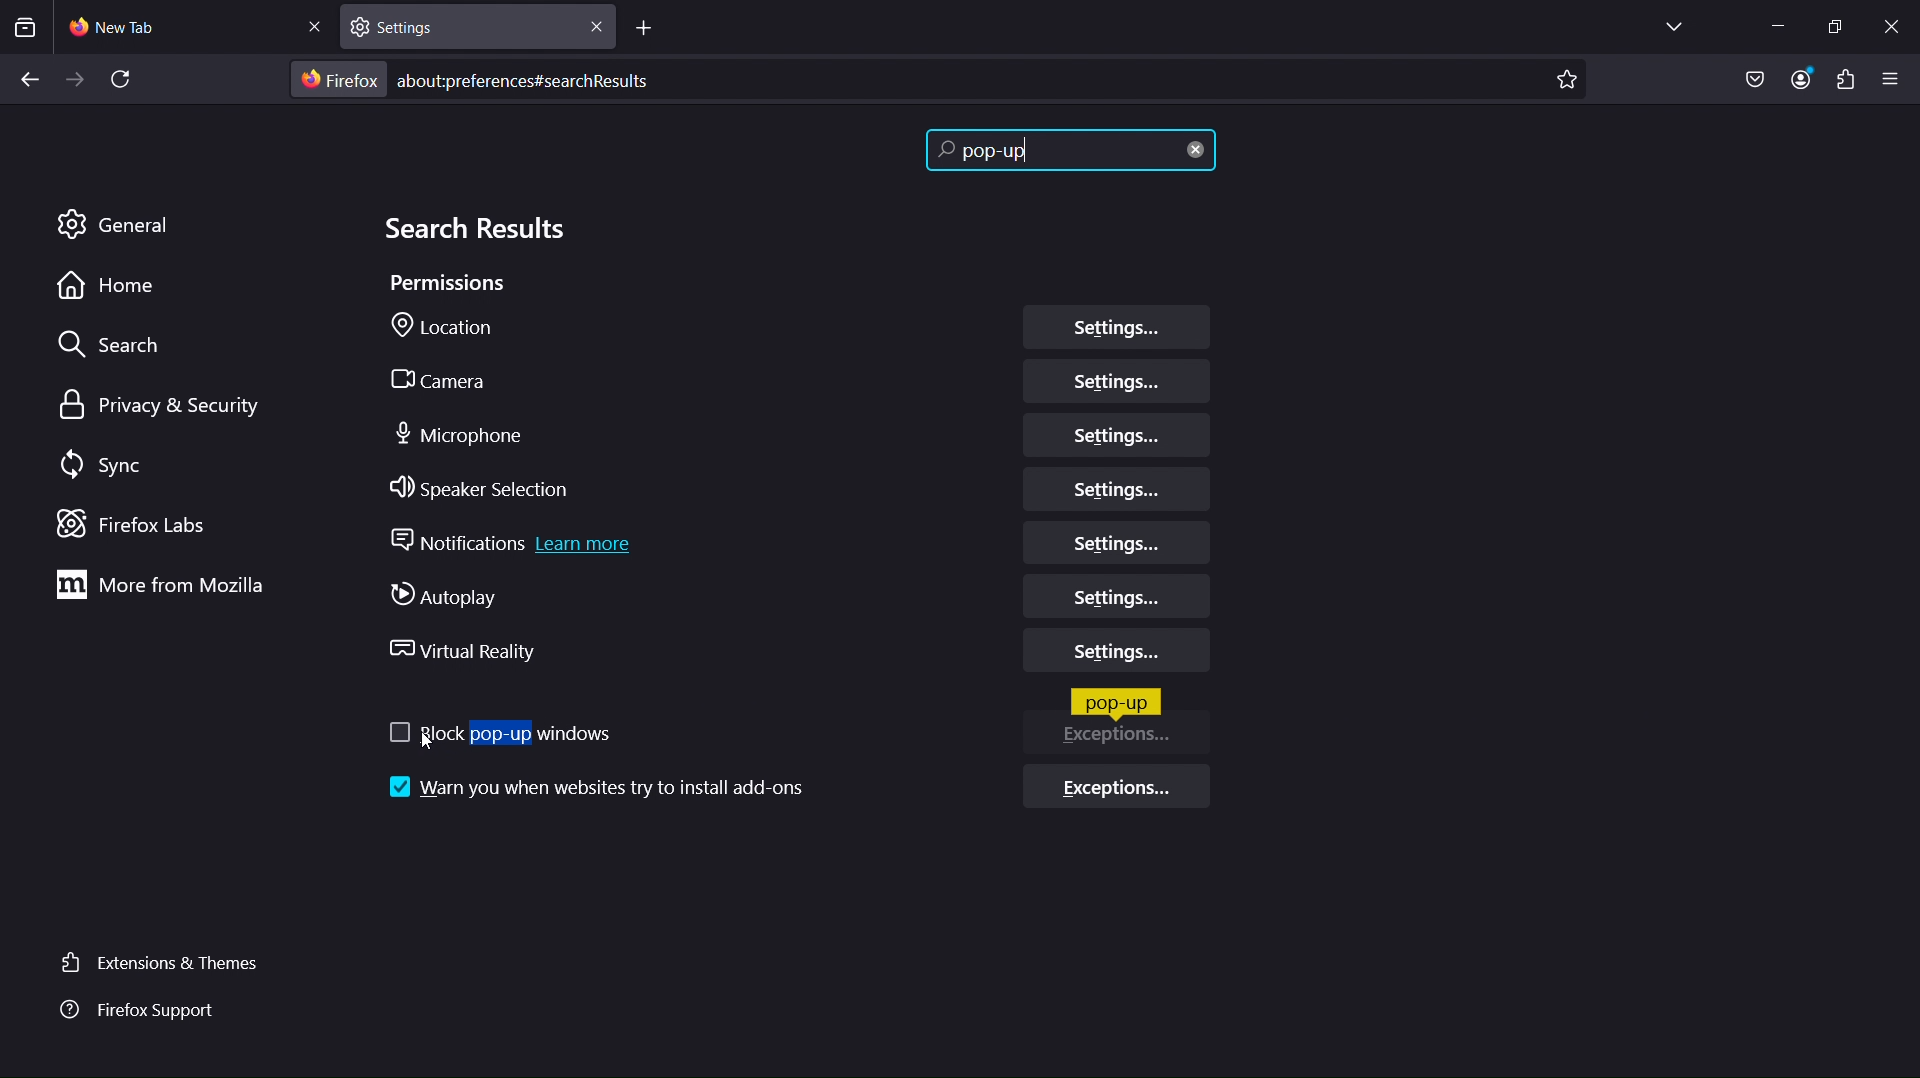 This screenshot has width=1920, height=1078. What do you see at coordinates (1120, 543) in the screenshot?
I see `Notifications Settings` at bounding box center [1120, 543].